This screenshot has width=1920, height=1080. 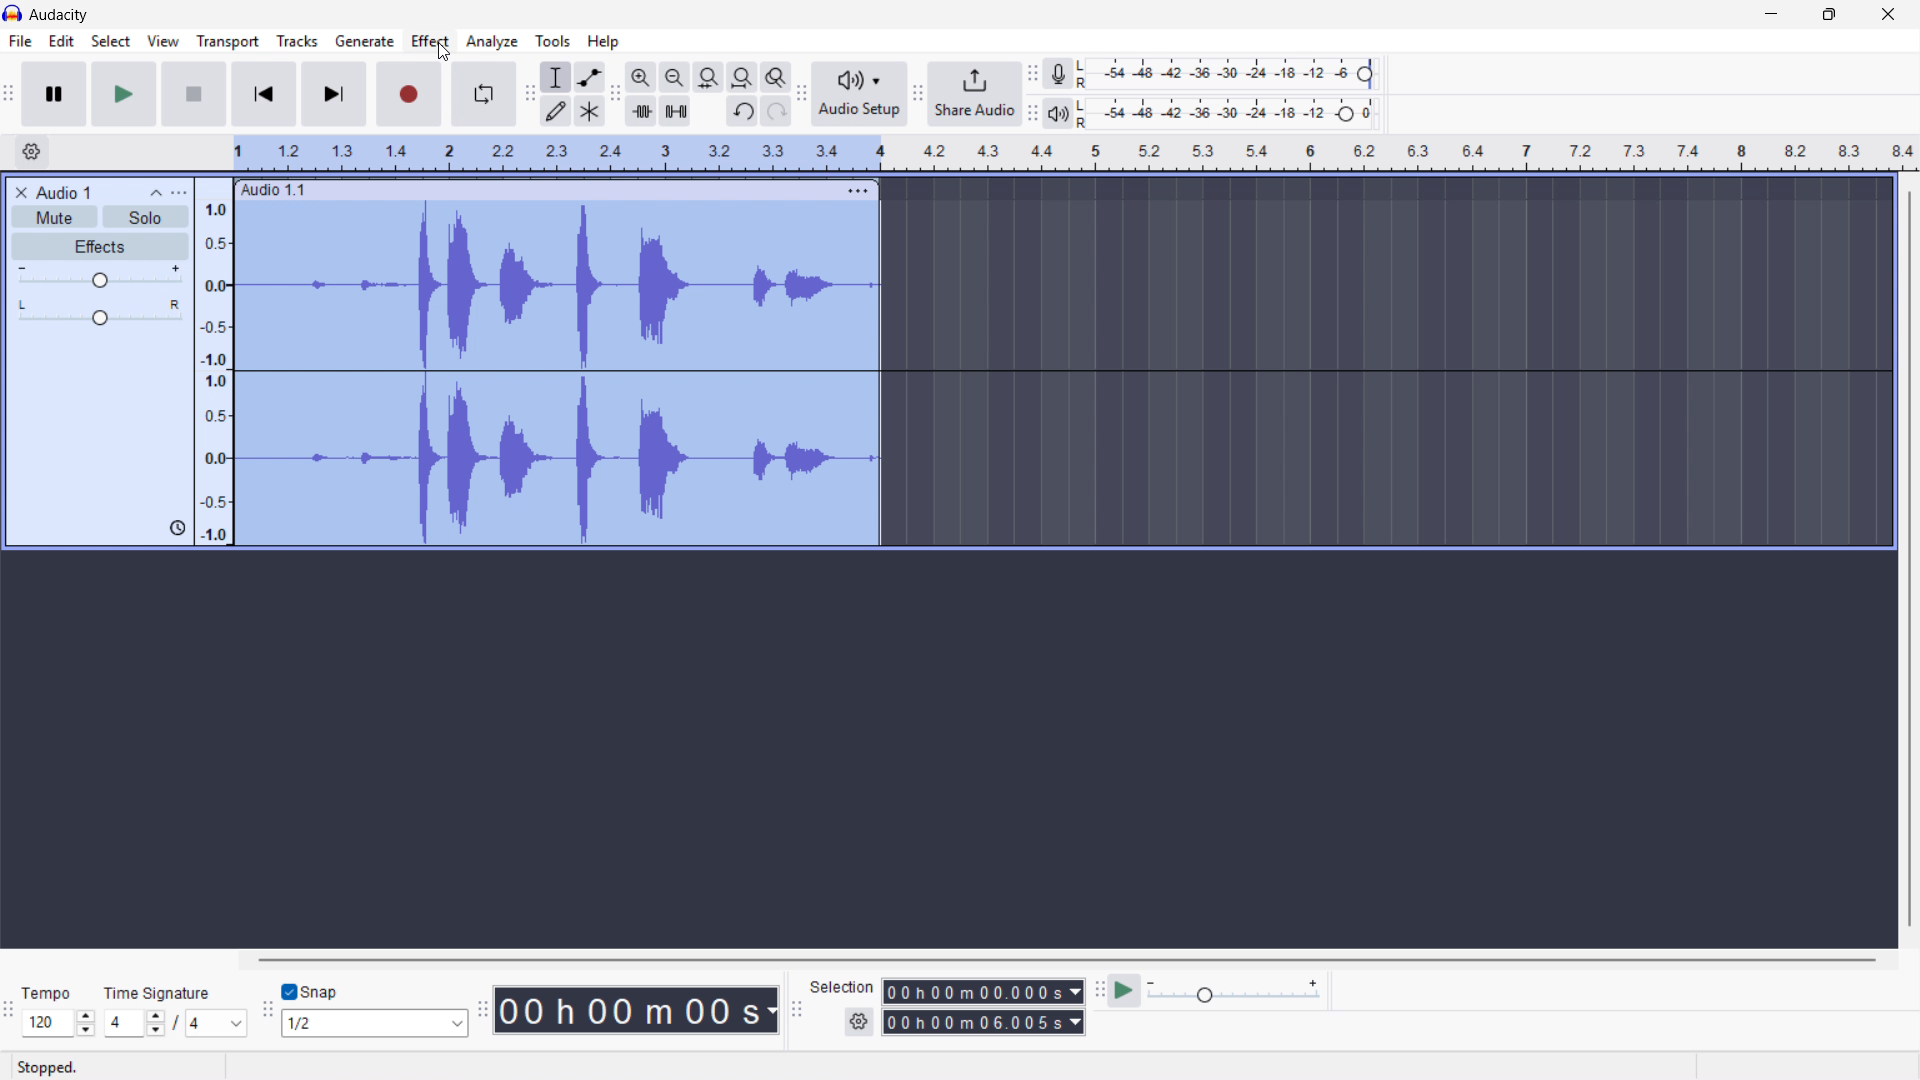 What do you see at coordinates (194, 94) in the screenshot?
I see `Stop ` at bounding box center [194, 94].